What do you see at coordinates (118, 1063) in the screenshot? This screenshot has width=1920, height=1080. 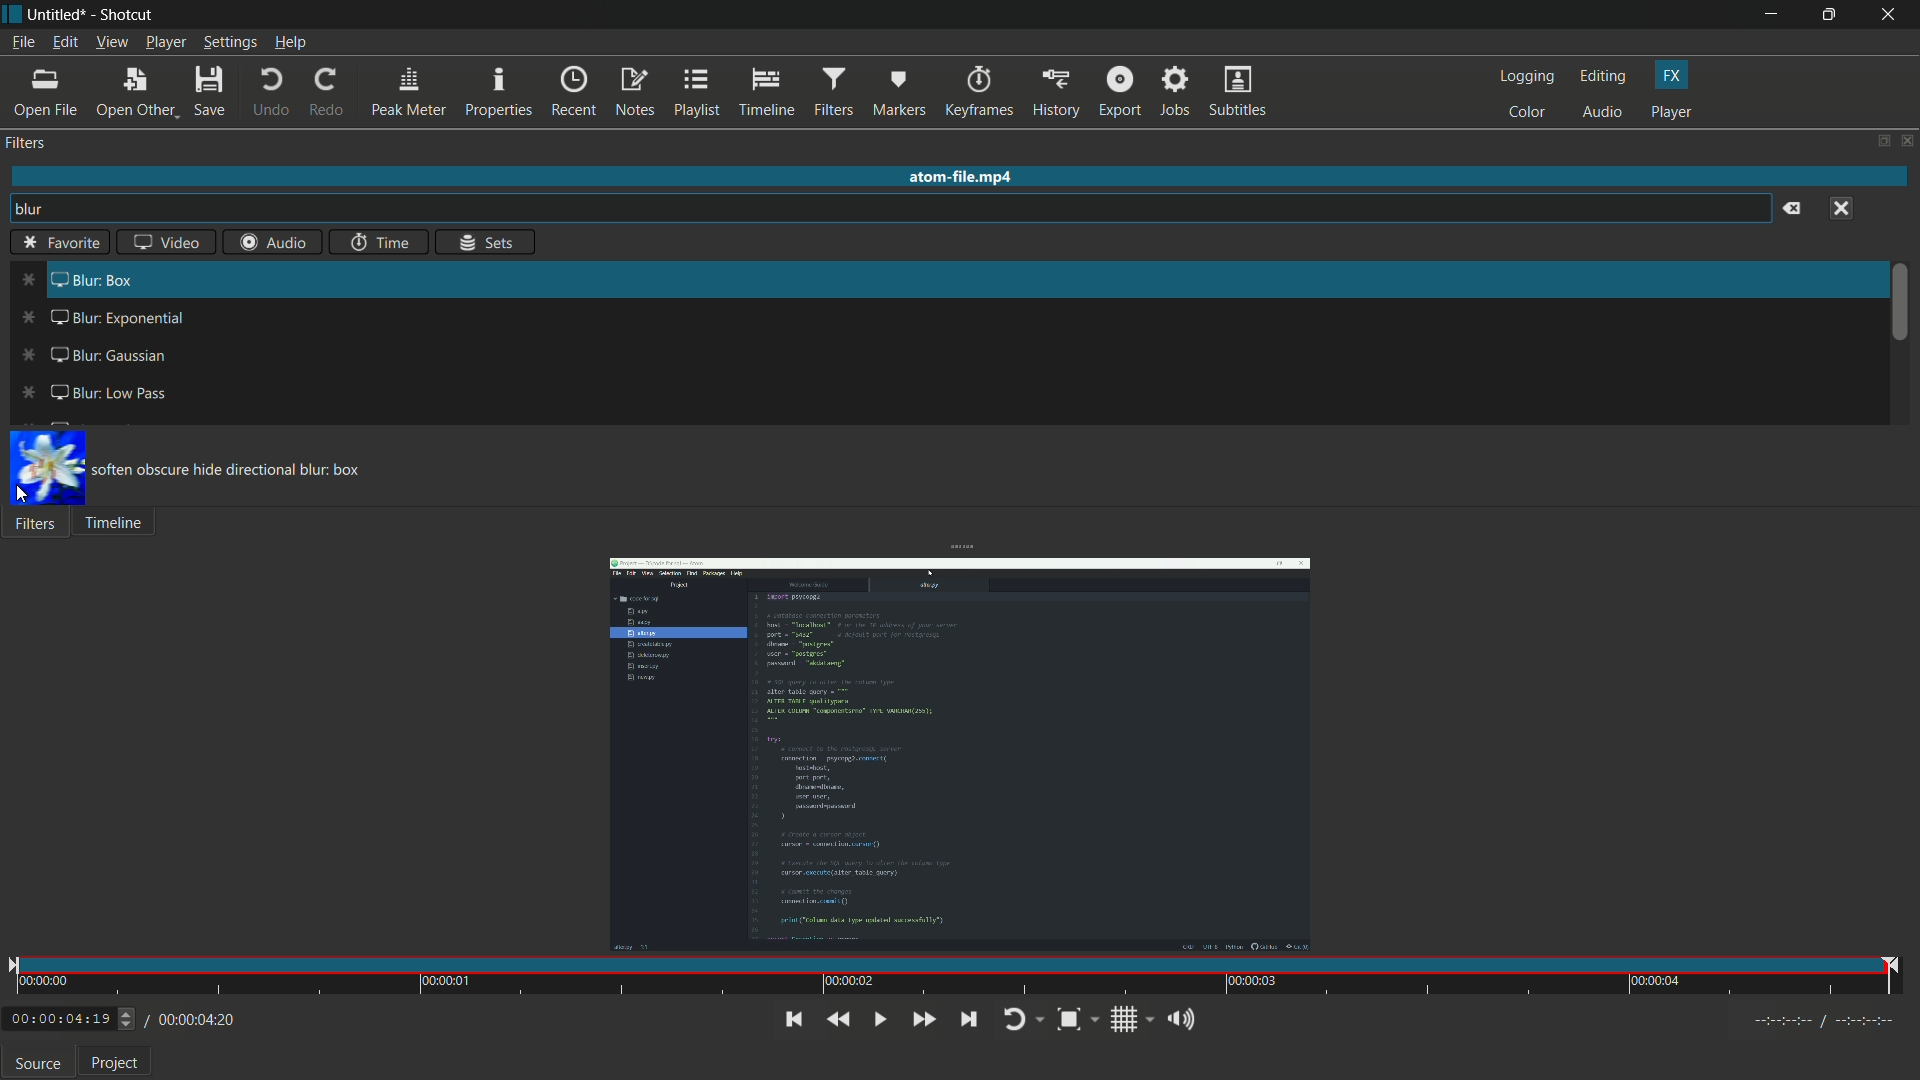 I see `project` at bounding box center [118, 1063].